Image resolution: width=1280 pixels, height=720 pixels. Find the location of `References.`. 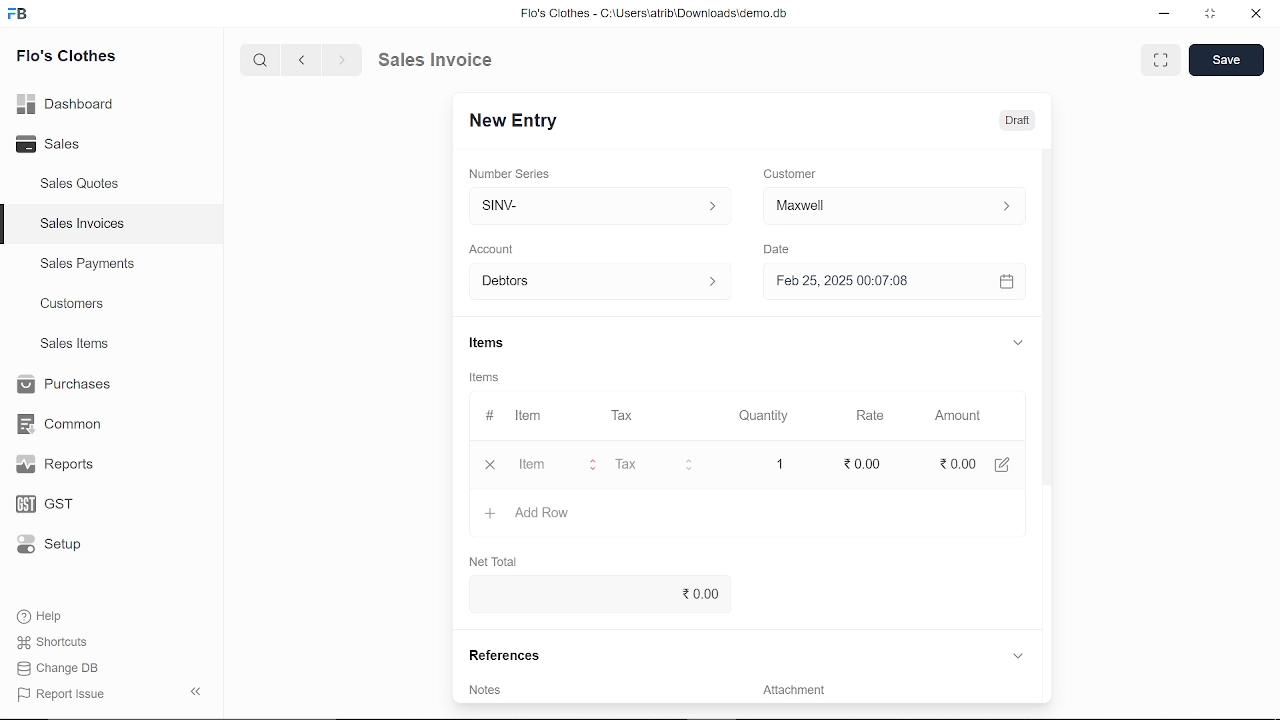

References. is located at coordinates (502, 654).